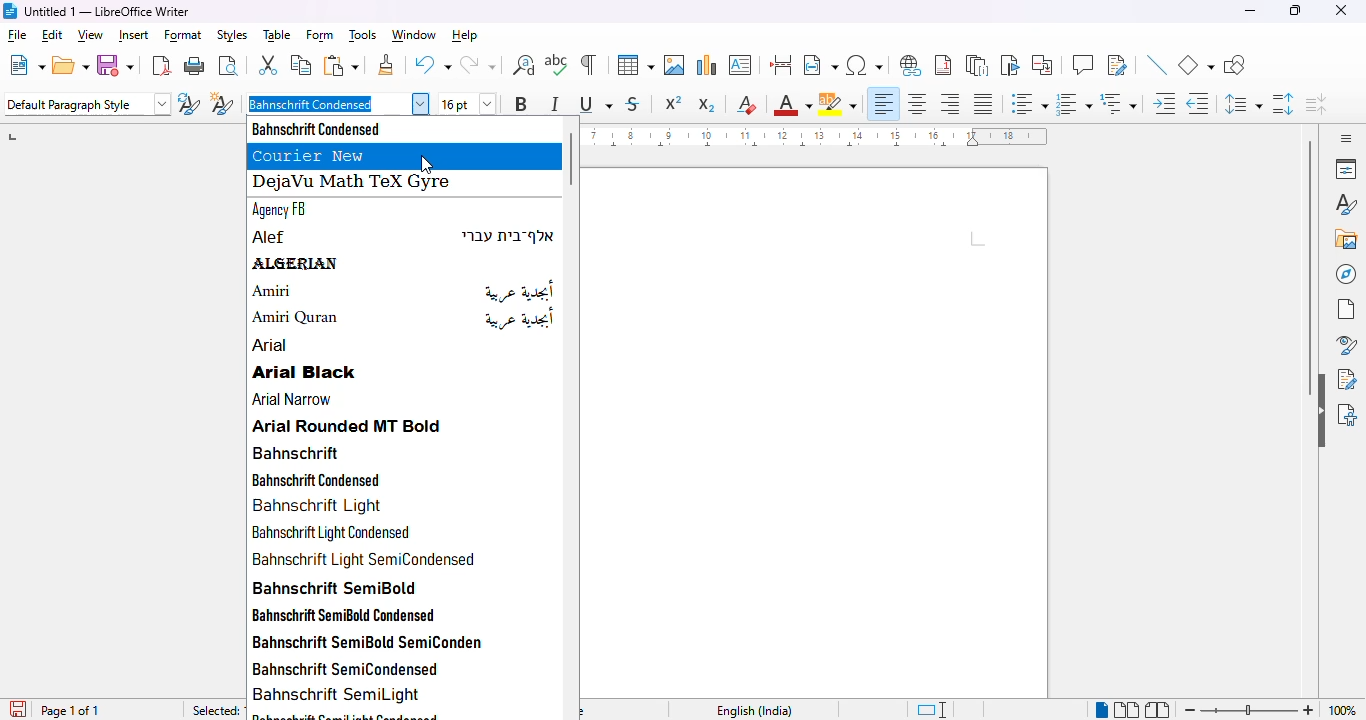 This screenshot has height=720, width=1366. Describe the element at coordinates (1198, 103) in the screenshot. I see `decrease indent` at that location.